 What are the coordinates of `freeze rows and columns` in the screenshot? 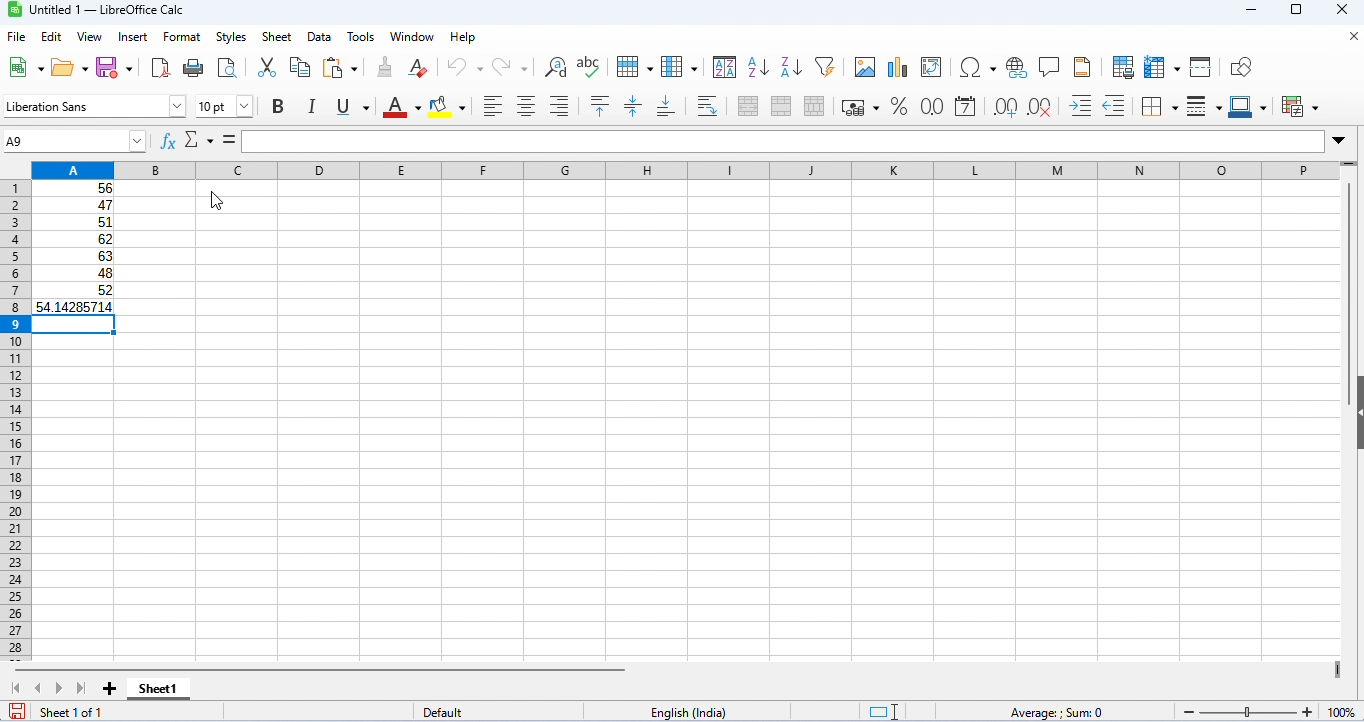 It's located at (1164, 67).